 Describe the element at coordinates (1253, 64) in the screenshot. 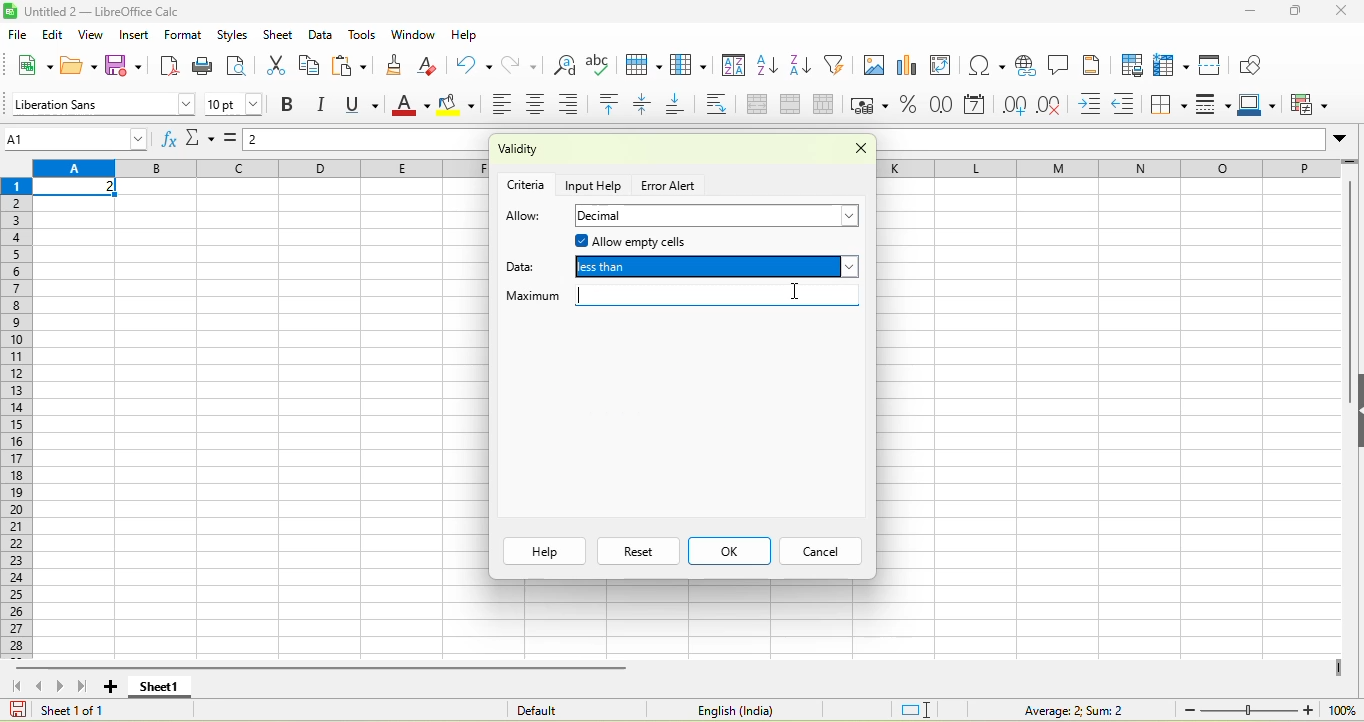

I see `show draw function` at that location.